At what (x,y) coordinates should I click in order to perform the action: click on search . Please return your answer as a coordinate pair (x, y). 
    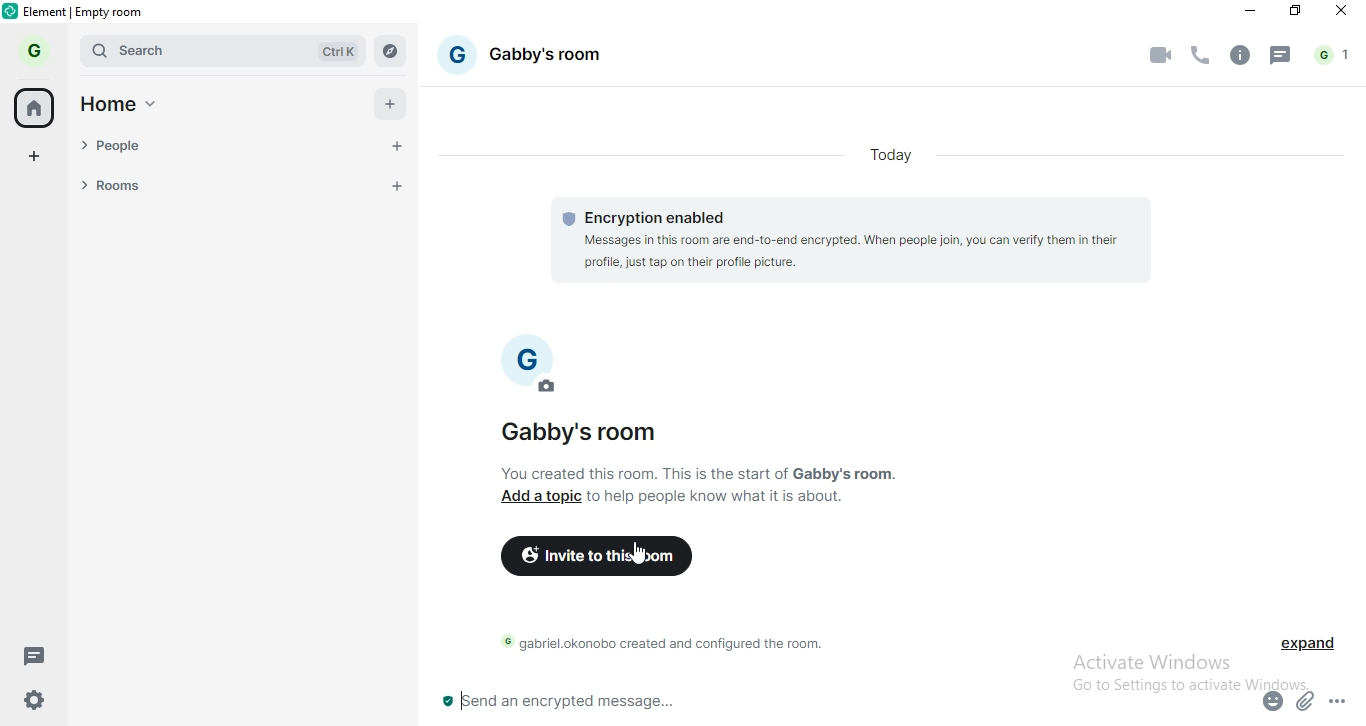
    Looking at the image, I should click on (222, 51).